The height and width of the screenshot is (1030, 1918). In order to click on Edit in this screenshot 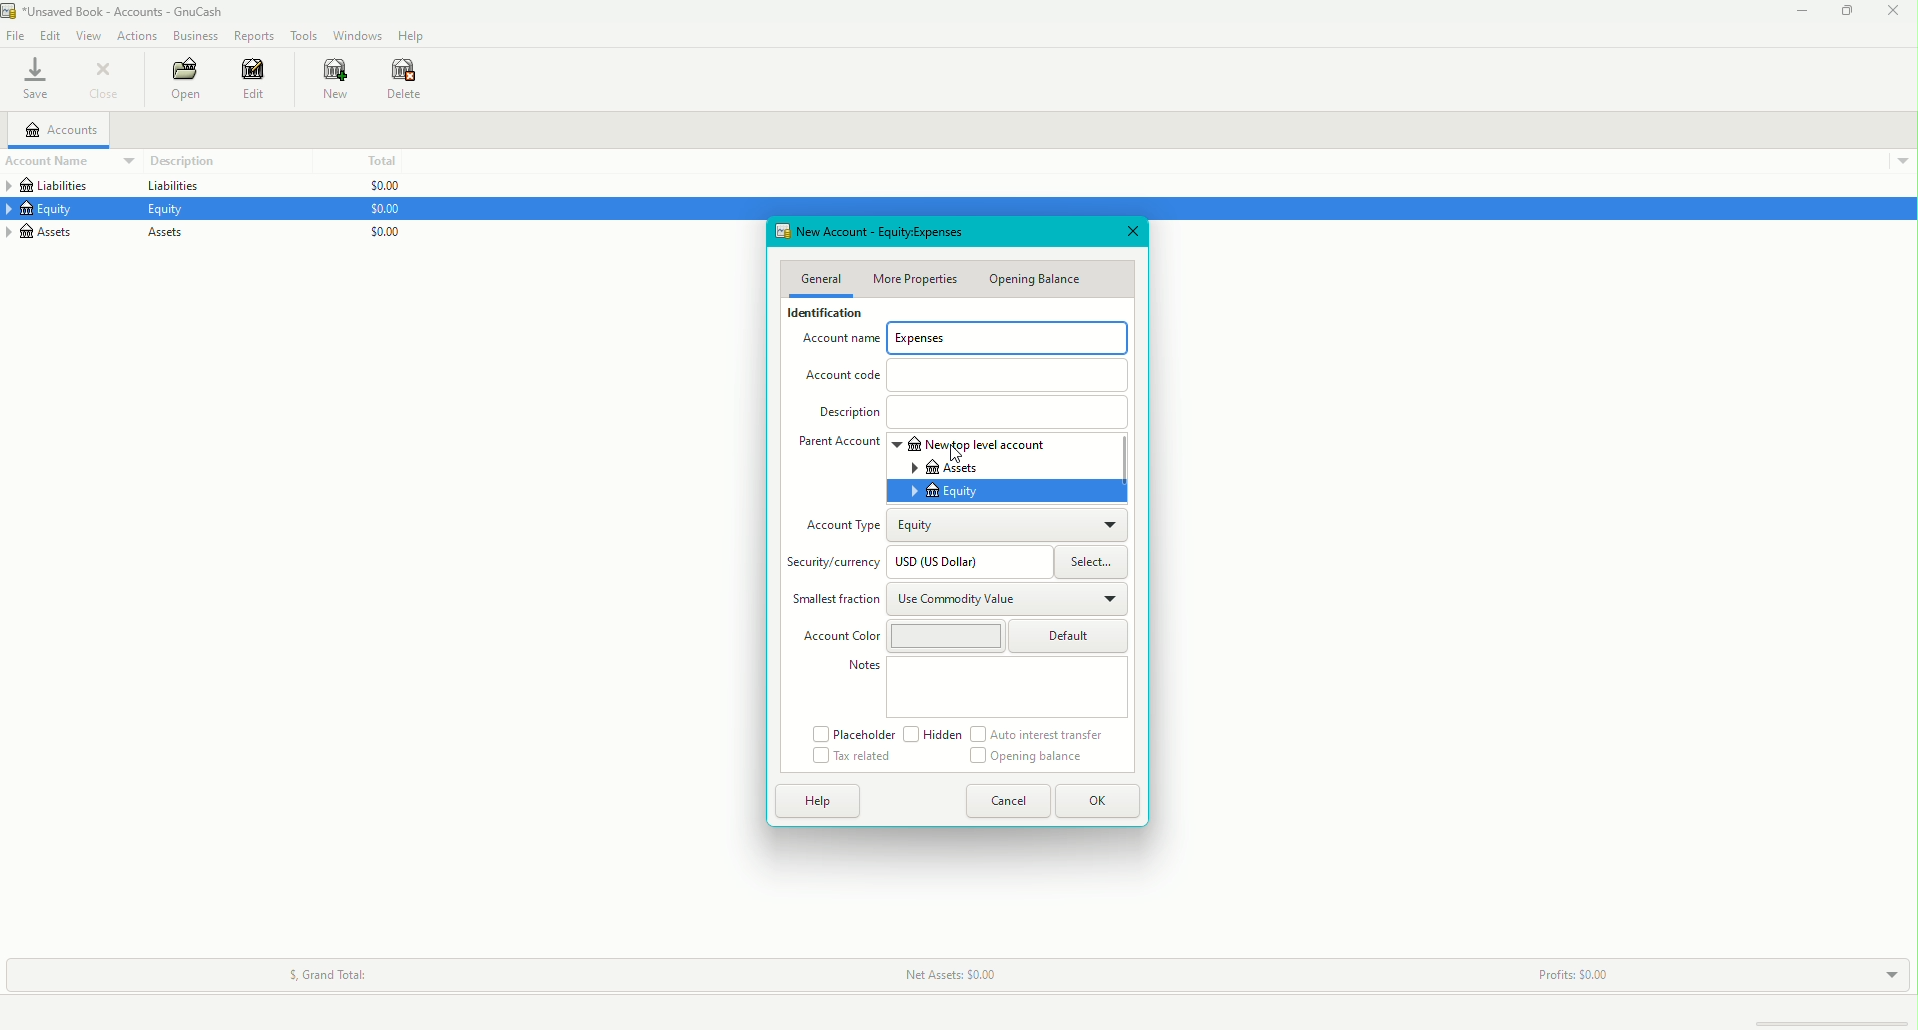, I will do `click(258, 81)`.